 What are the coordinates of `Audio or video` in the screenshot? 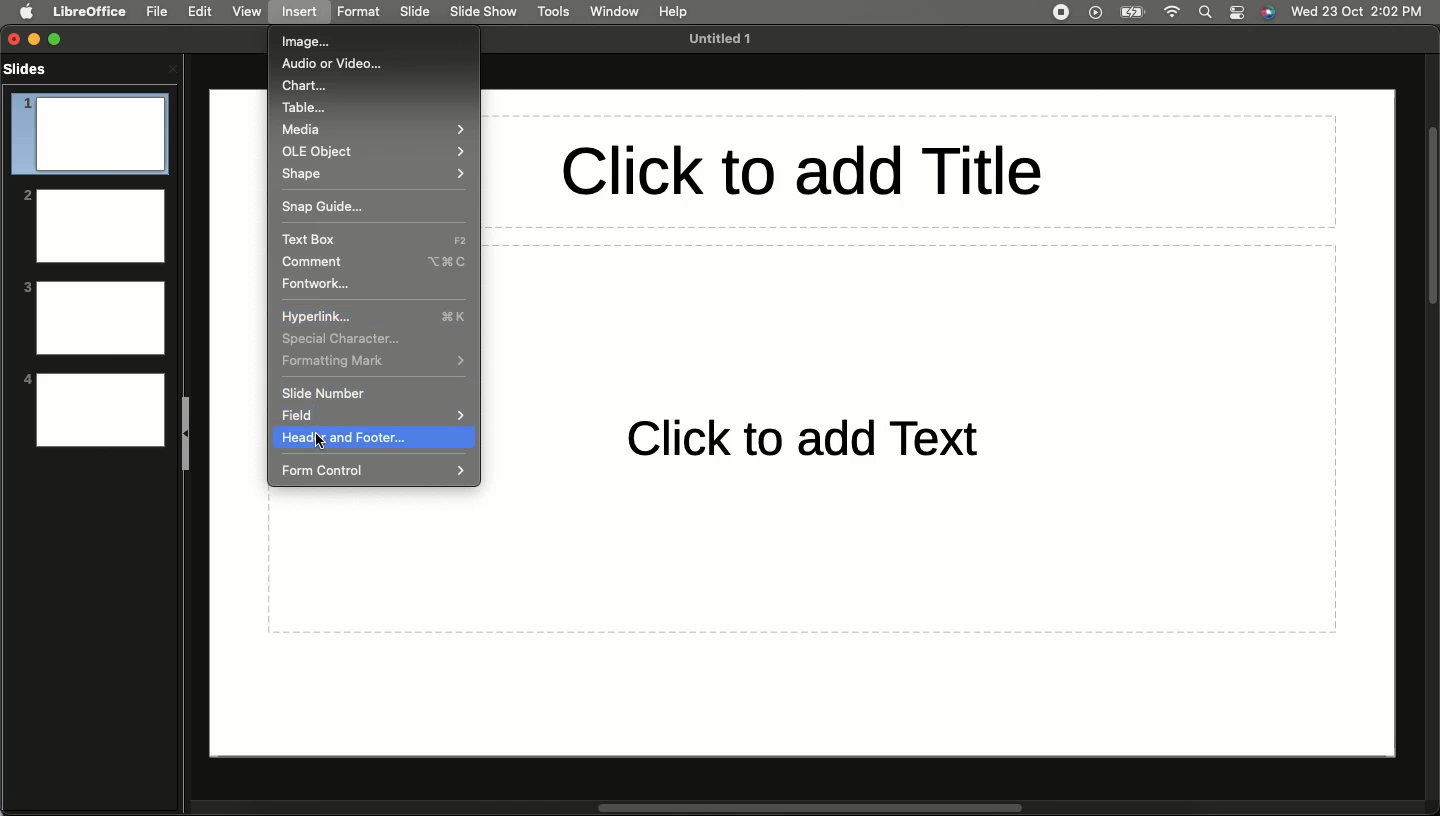 It's located at (334, 65).